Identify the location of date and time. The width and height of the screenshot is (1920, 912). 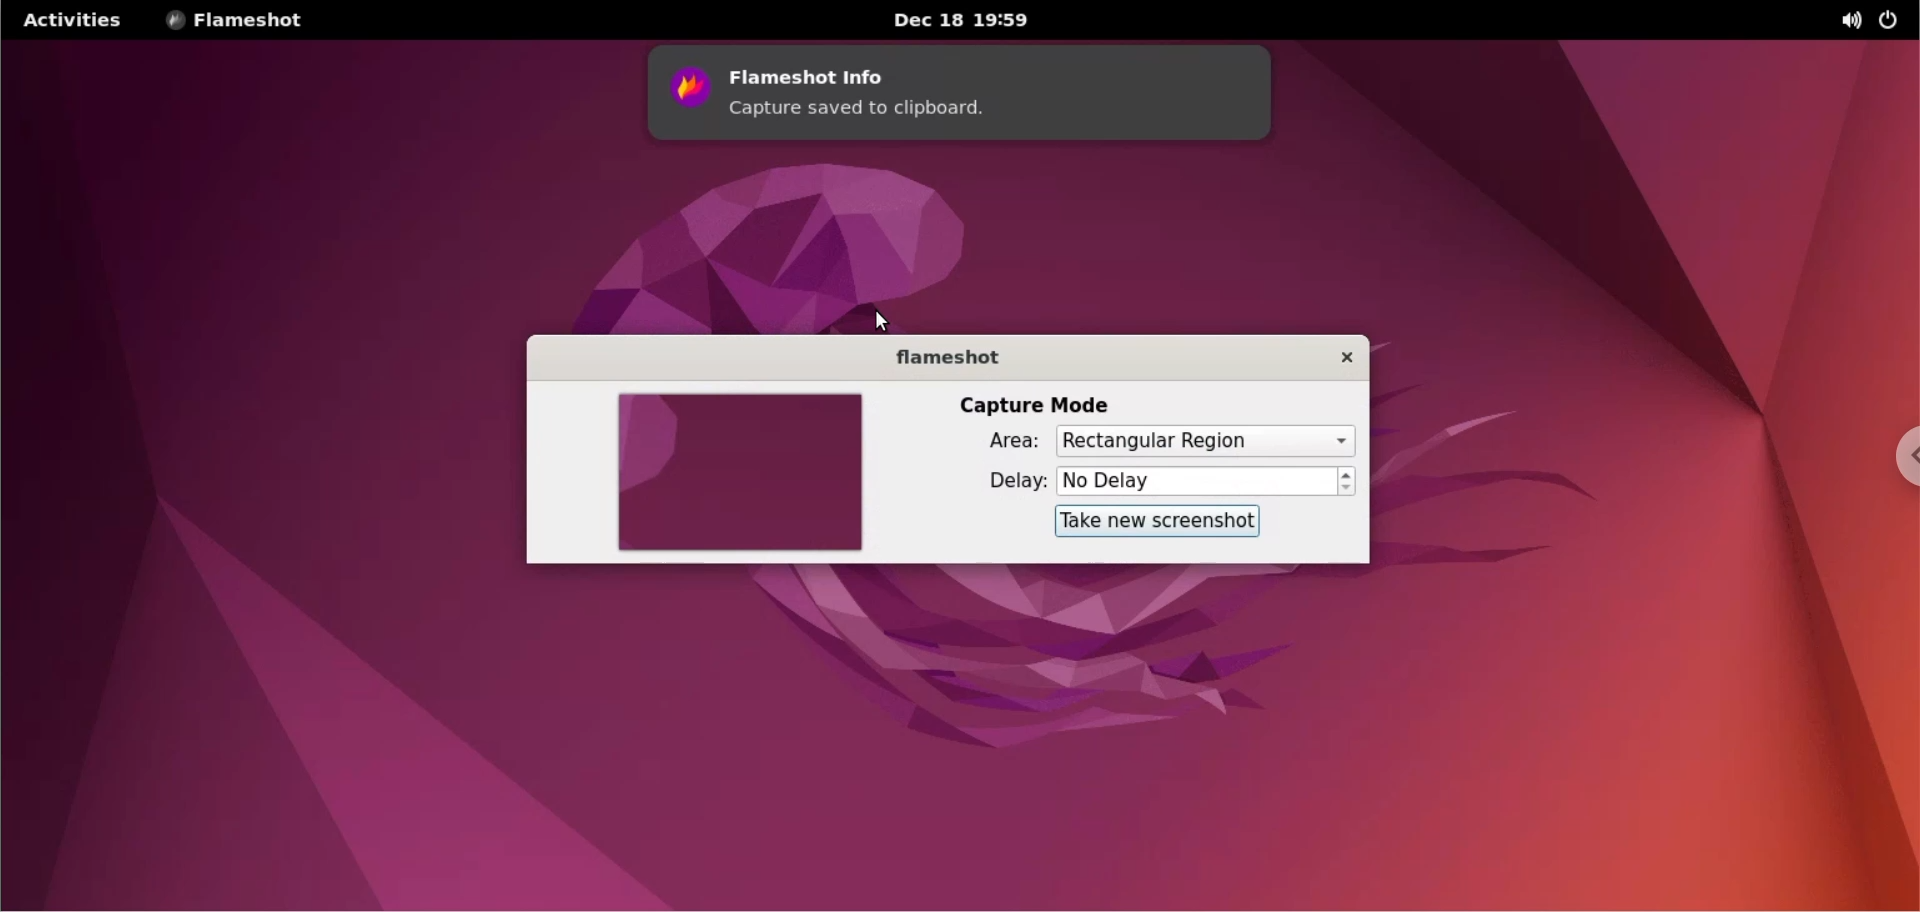
(959, 22).